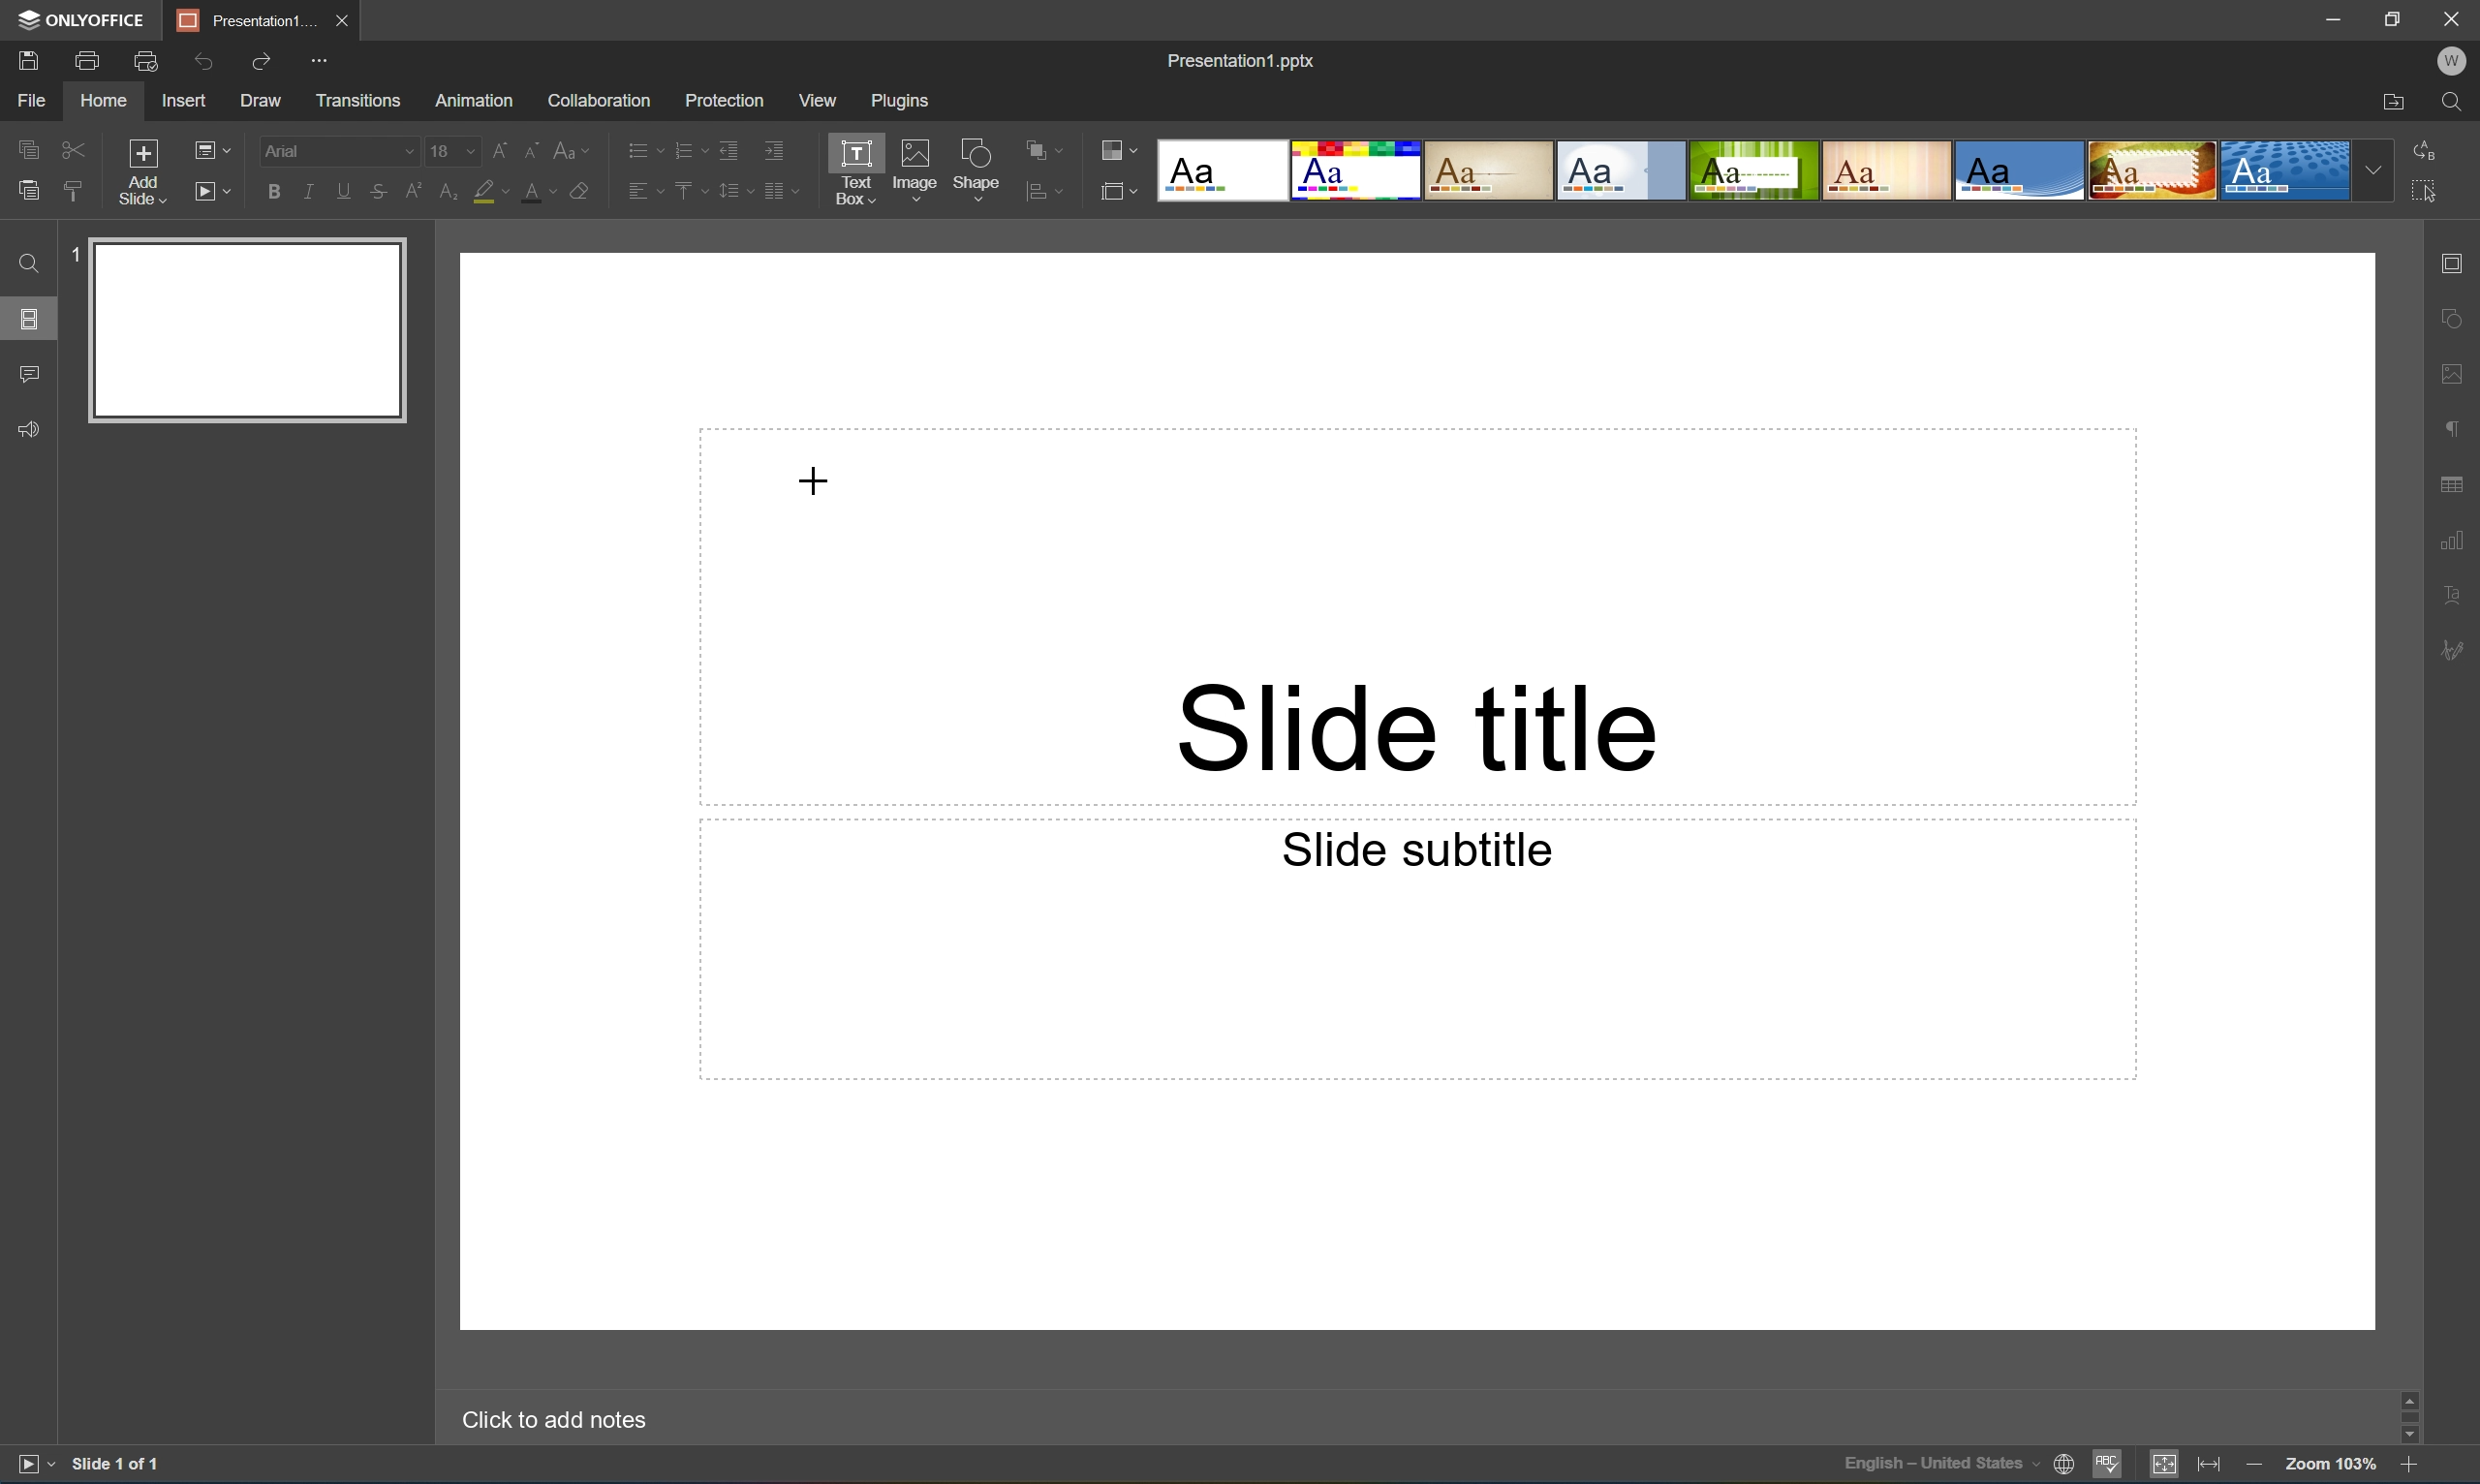  What do you see at coordinates (820, 101) in the screenshot?
I see `View` at bounding box center [820, 101].